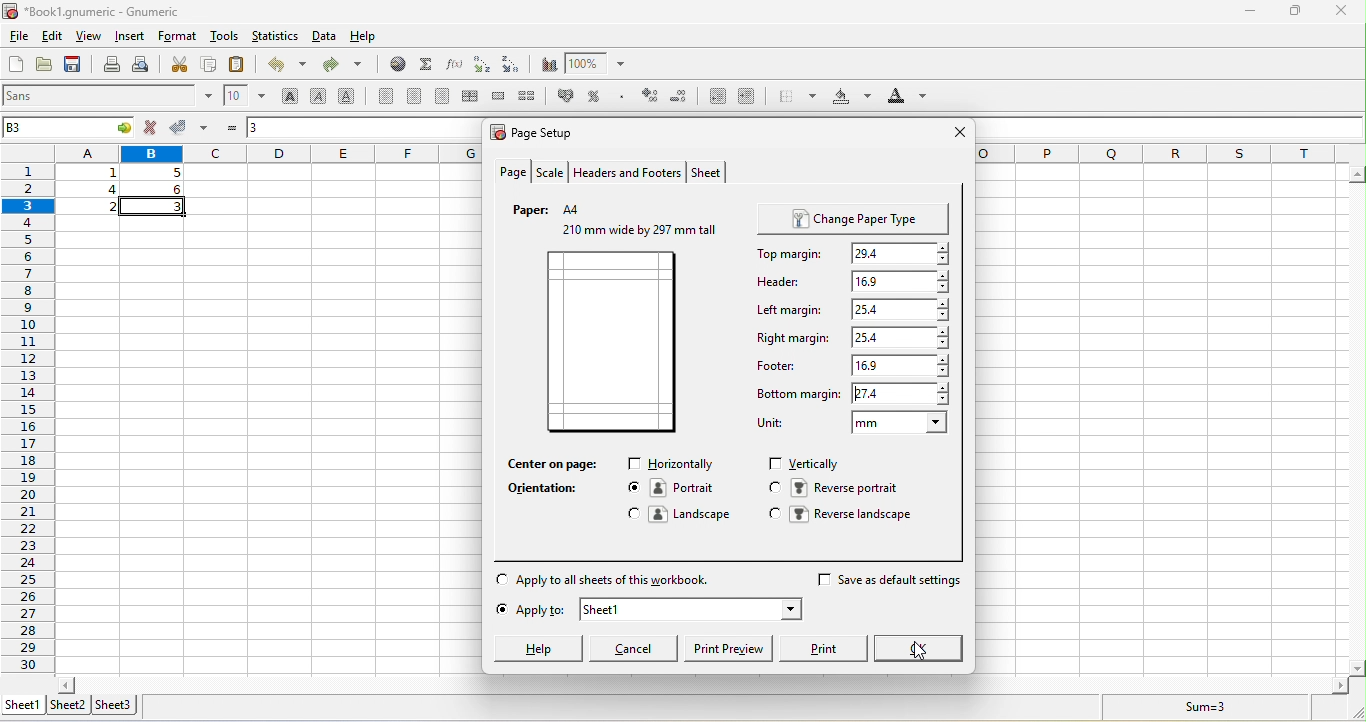 The width and height of the screenshot is (1366, 722). I want to click on cancel, so click(637, 648).